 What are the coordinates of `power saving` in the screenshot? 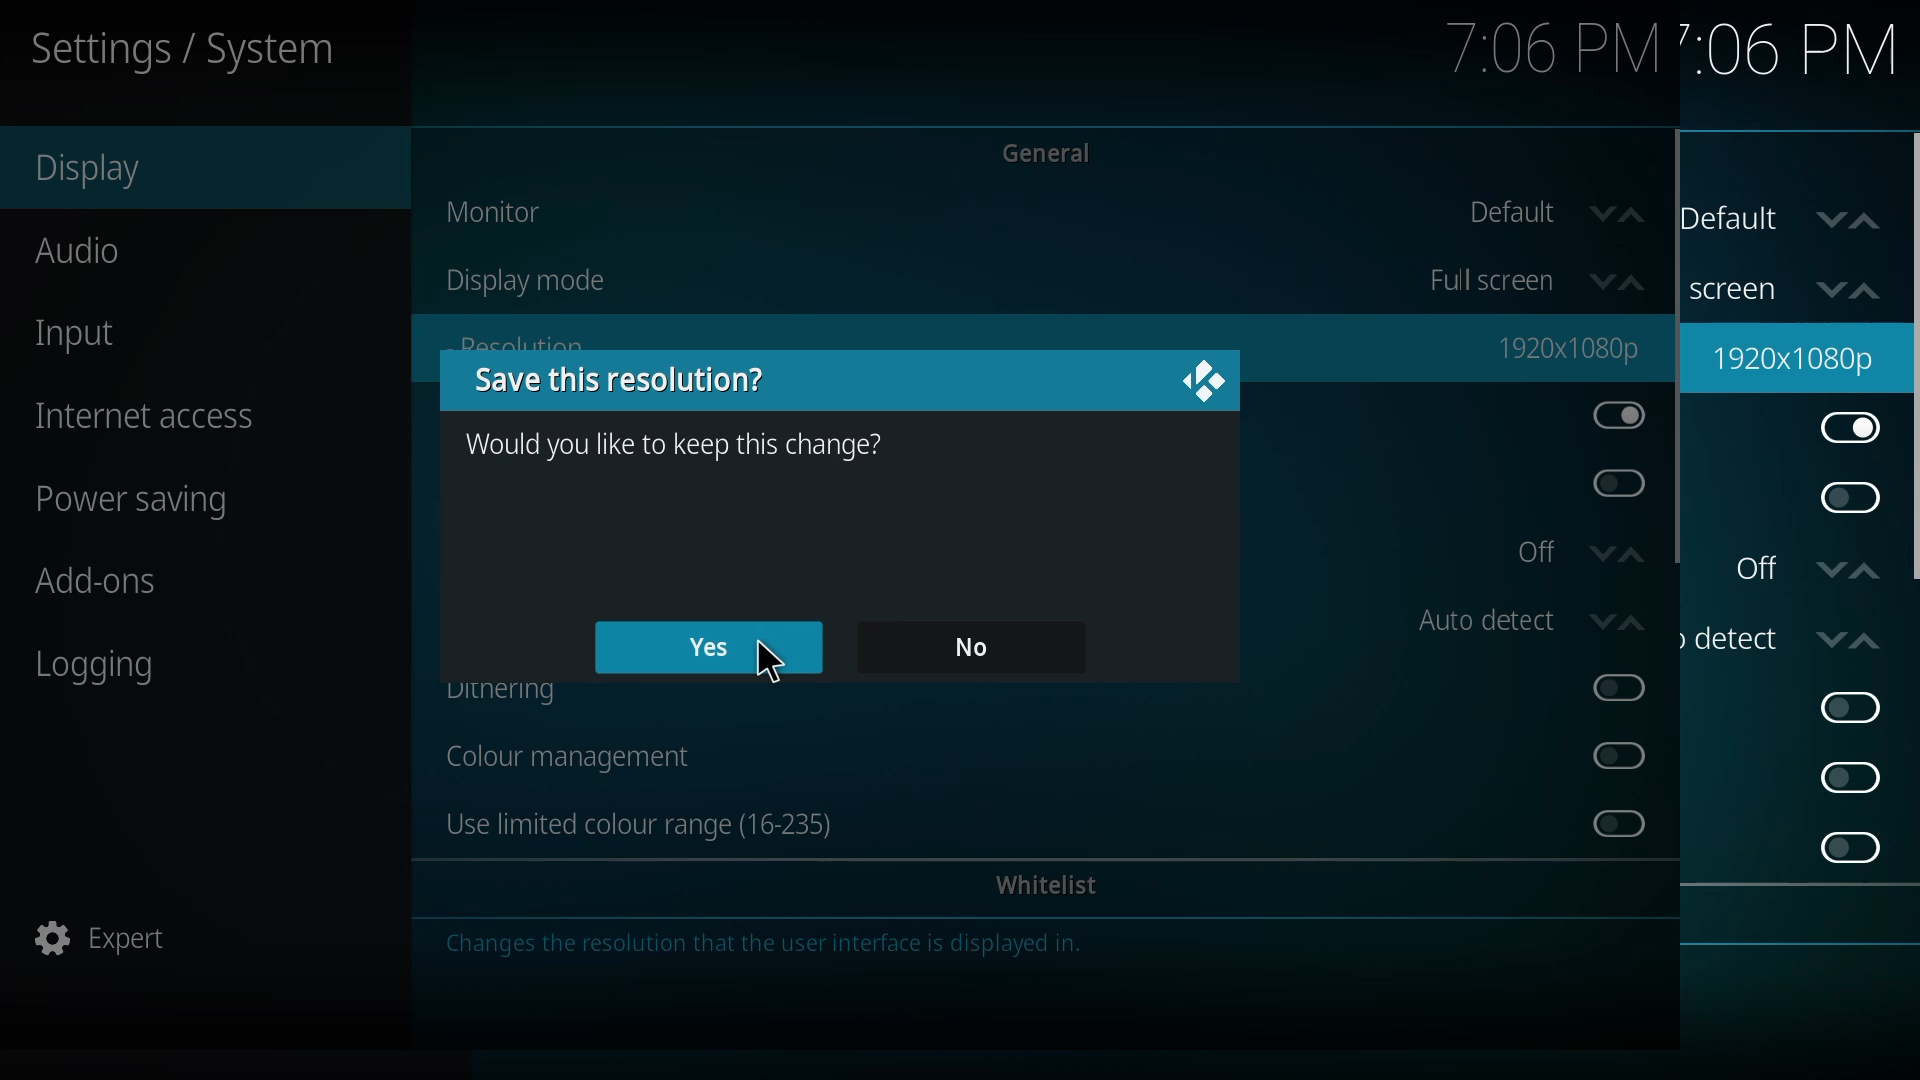 It's located at (171, 505).